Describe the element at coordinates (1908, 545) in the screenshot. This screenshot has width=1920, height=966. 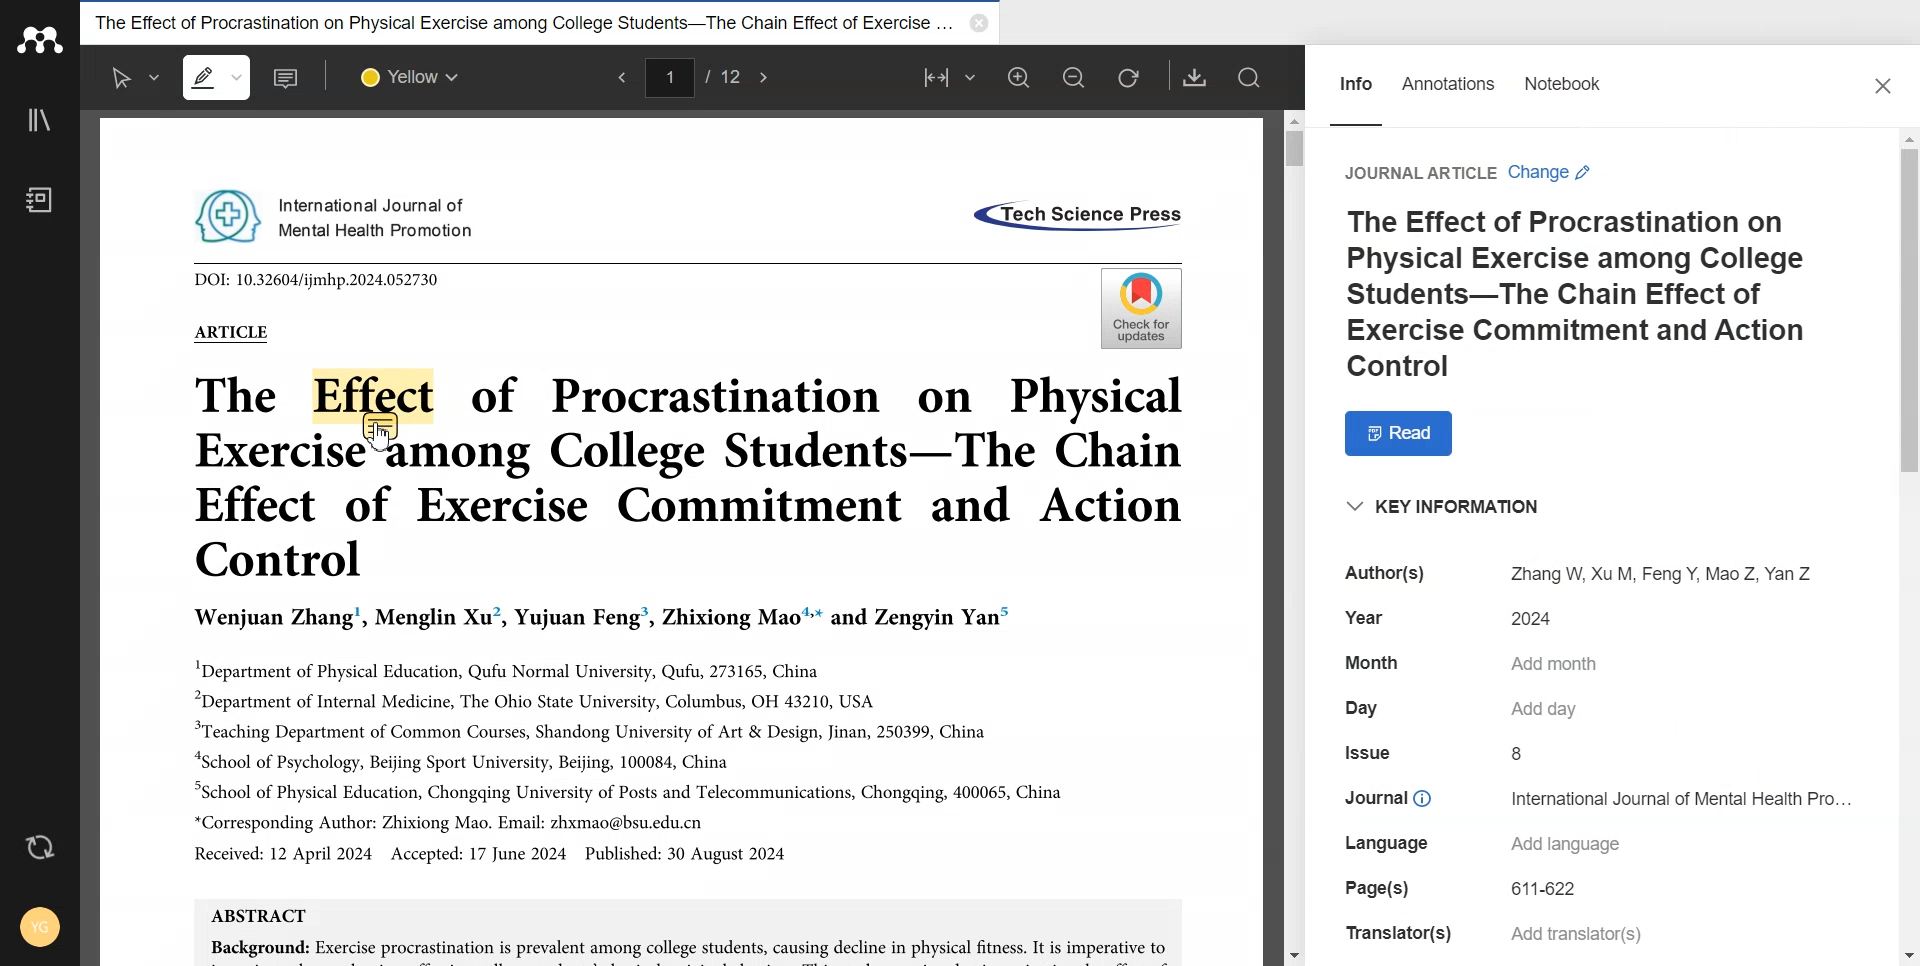
I see `Vertical scroll bar` at that location.